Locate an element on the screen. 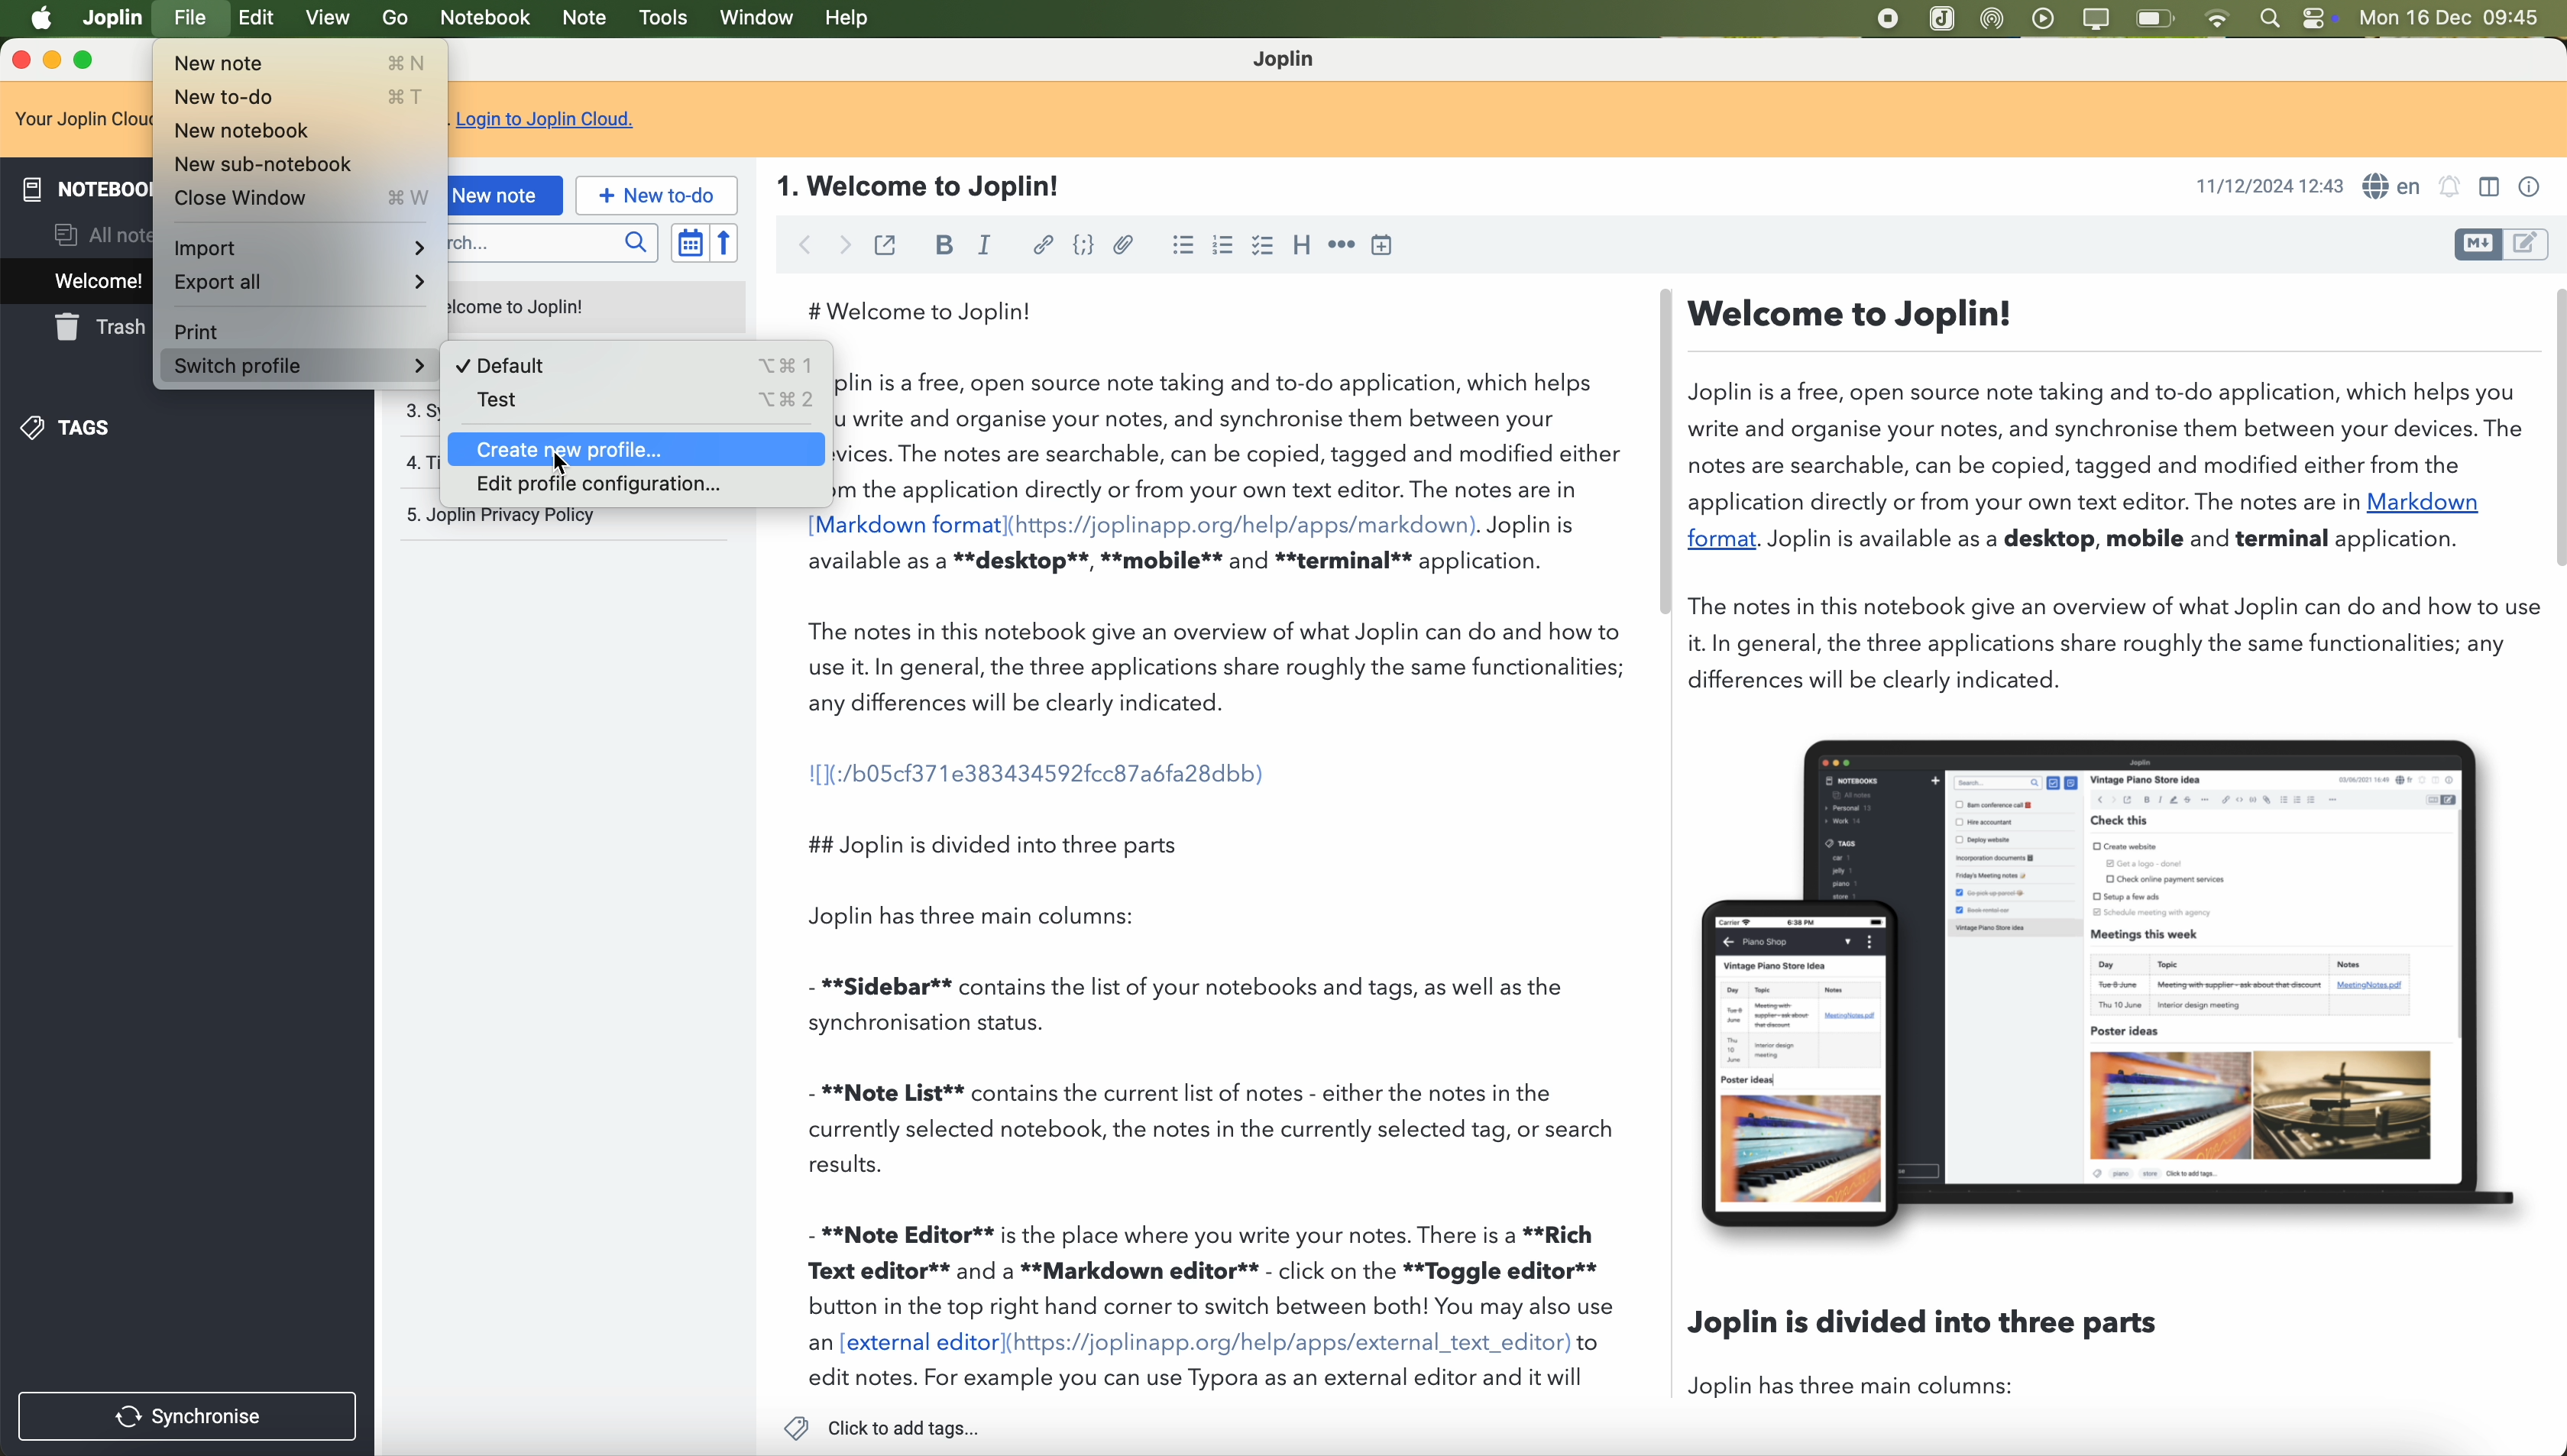 The height and width of the screenshot is (1456, 2567). edit notes. For example you can use Typora as an external editor and it will is located at coordinates (1199, 1380).